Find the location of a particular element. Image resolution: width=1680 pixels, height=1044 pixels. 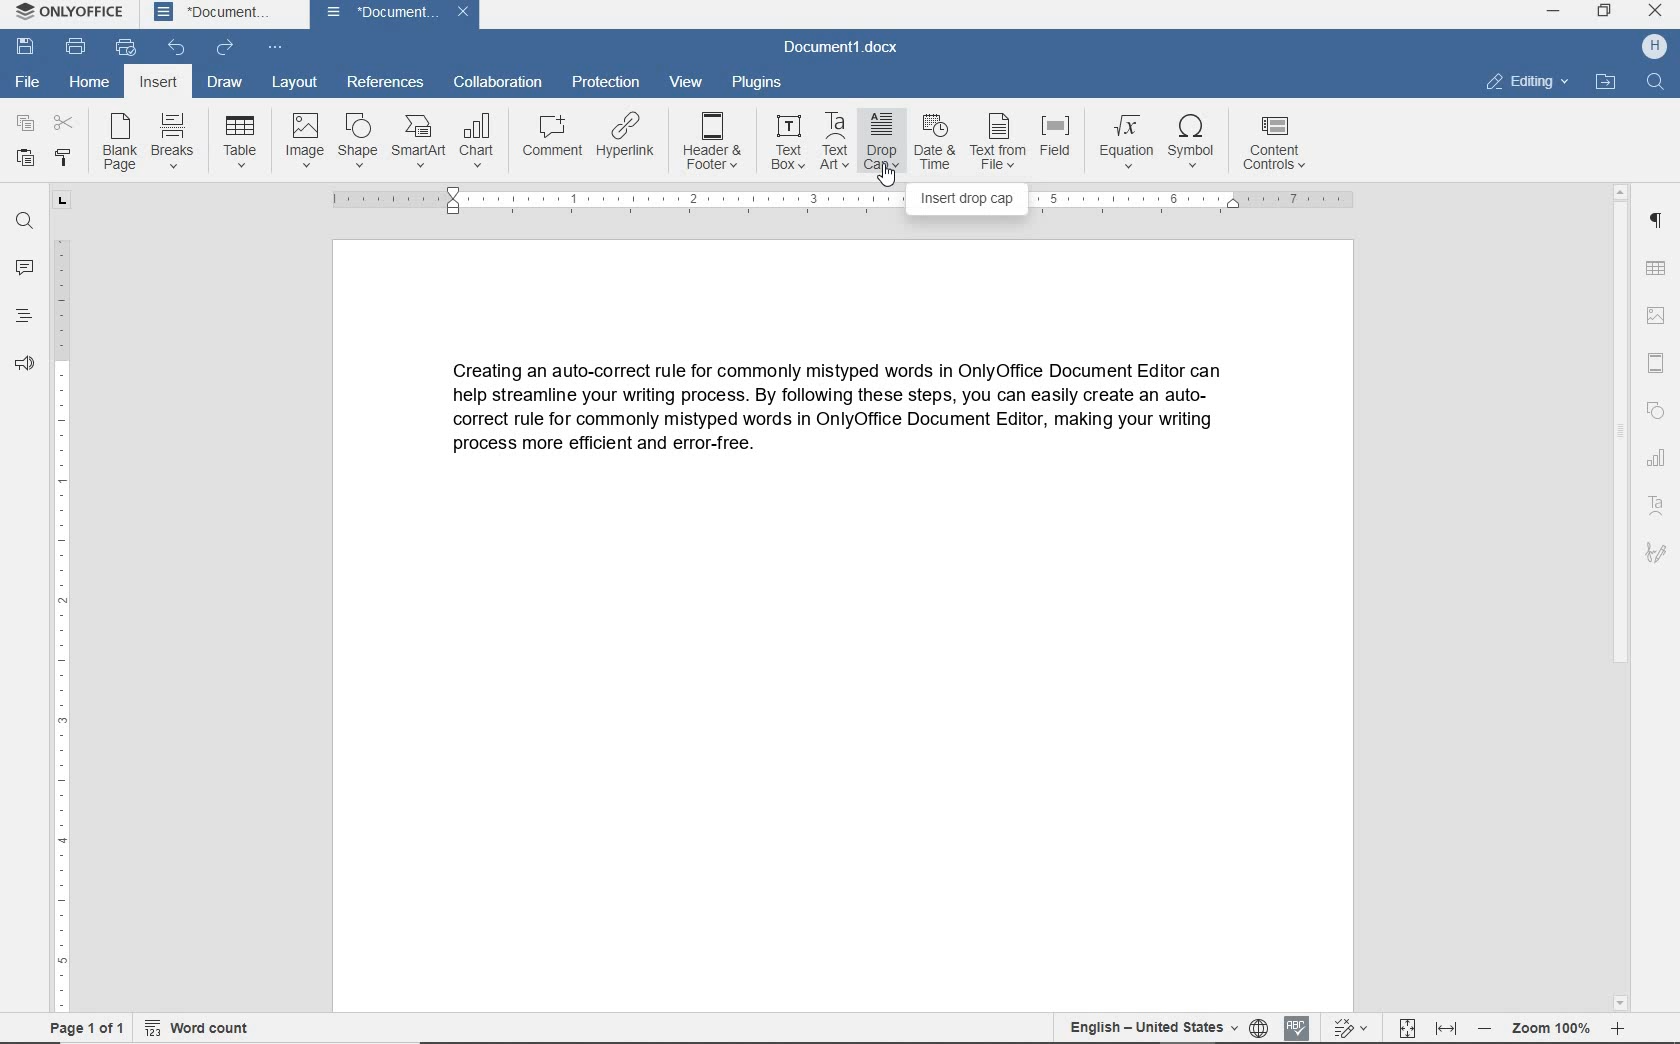

chart is located at coordinates (477, 141).